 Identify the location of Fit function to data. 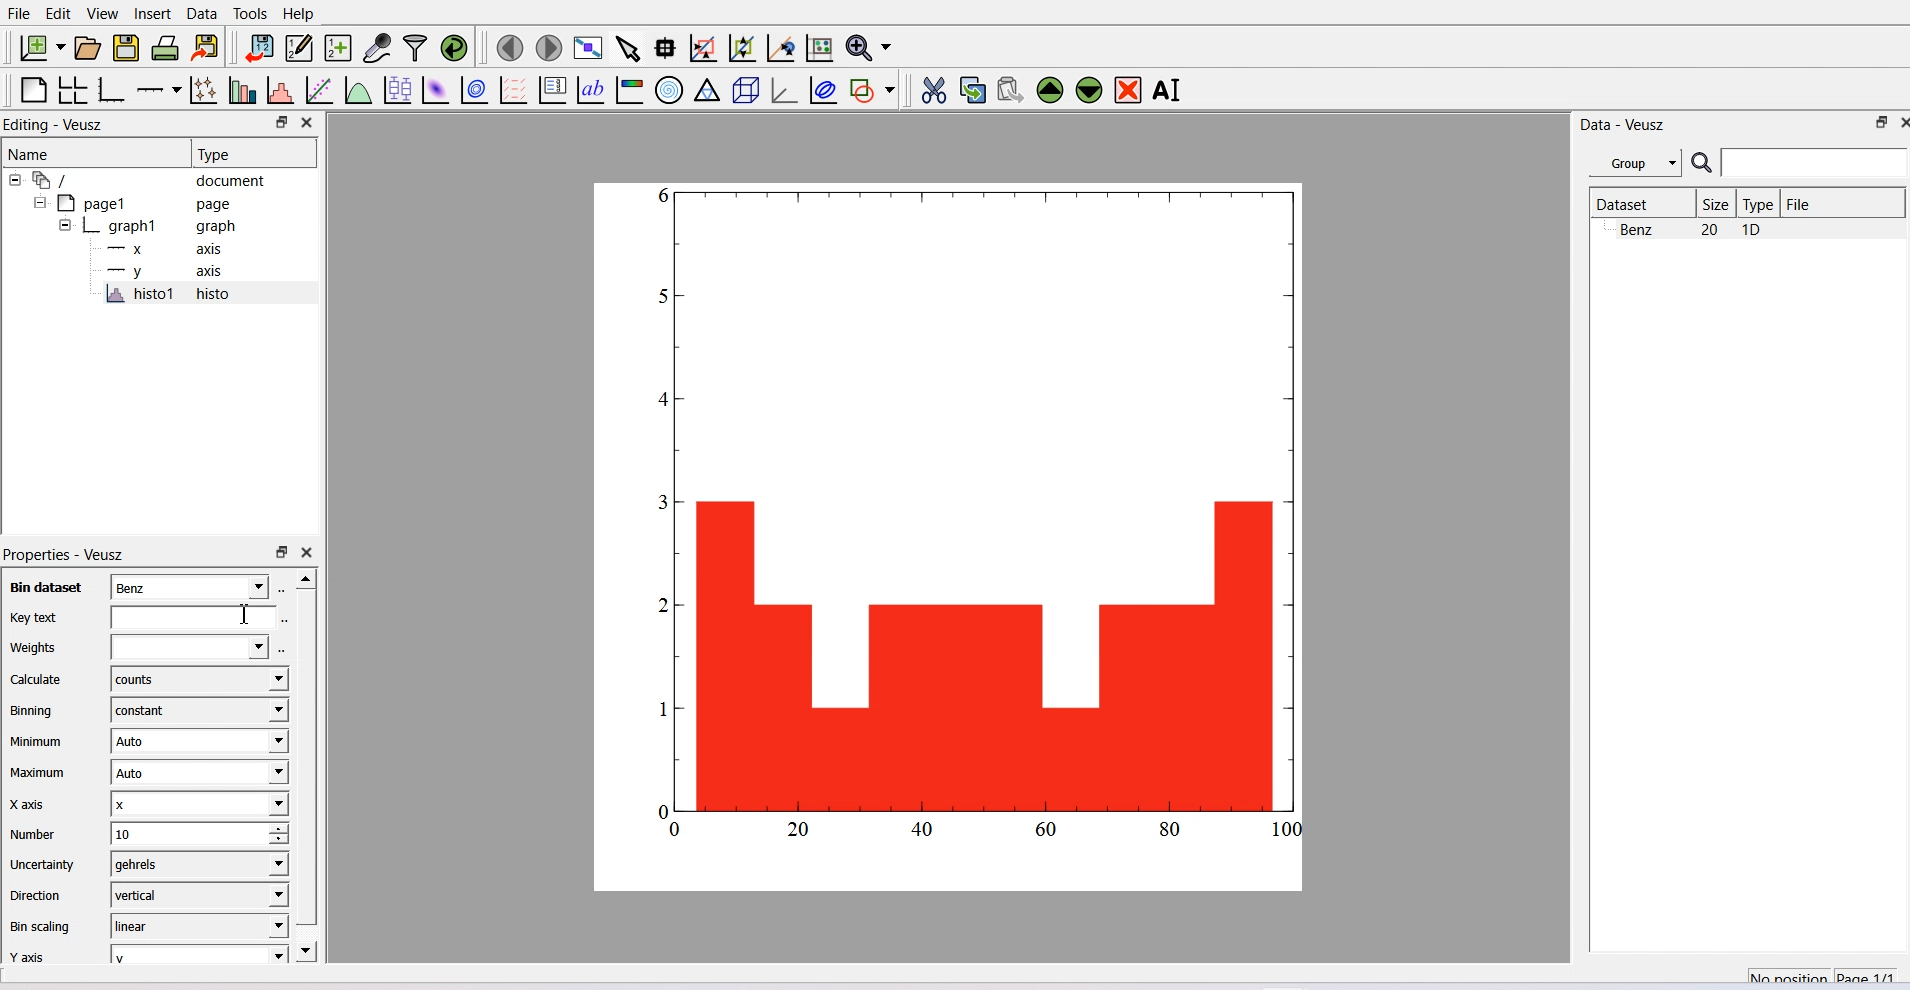
(319, 89).